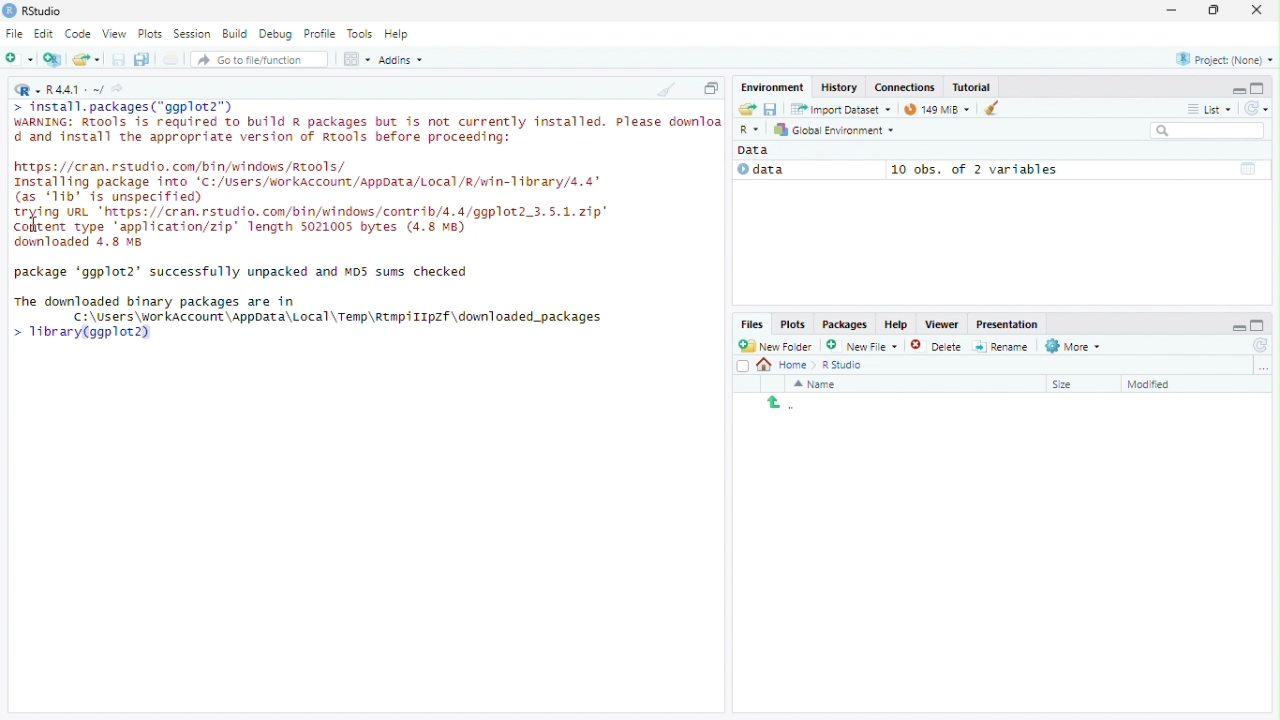 The height and width of the screenshot is (720, 1280). What do you see at coordinates (806, 170) in the screenshot?
I see `Data` at bounding box center [806, 170].